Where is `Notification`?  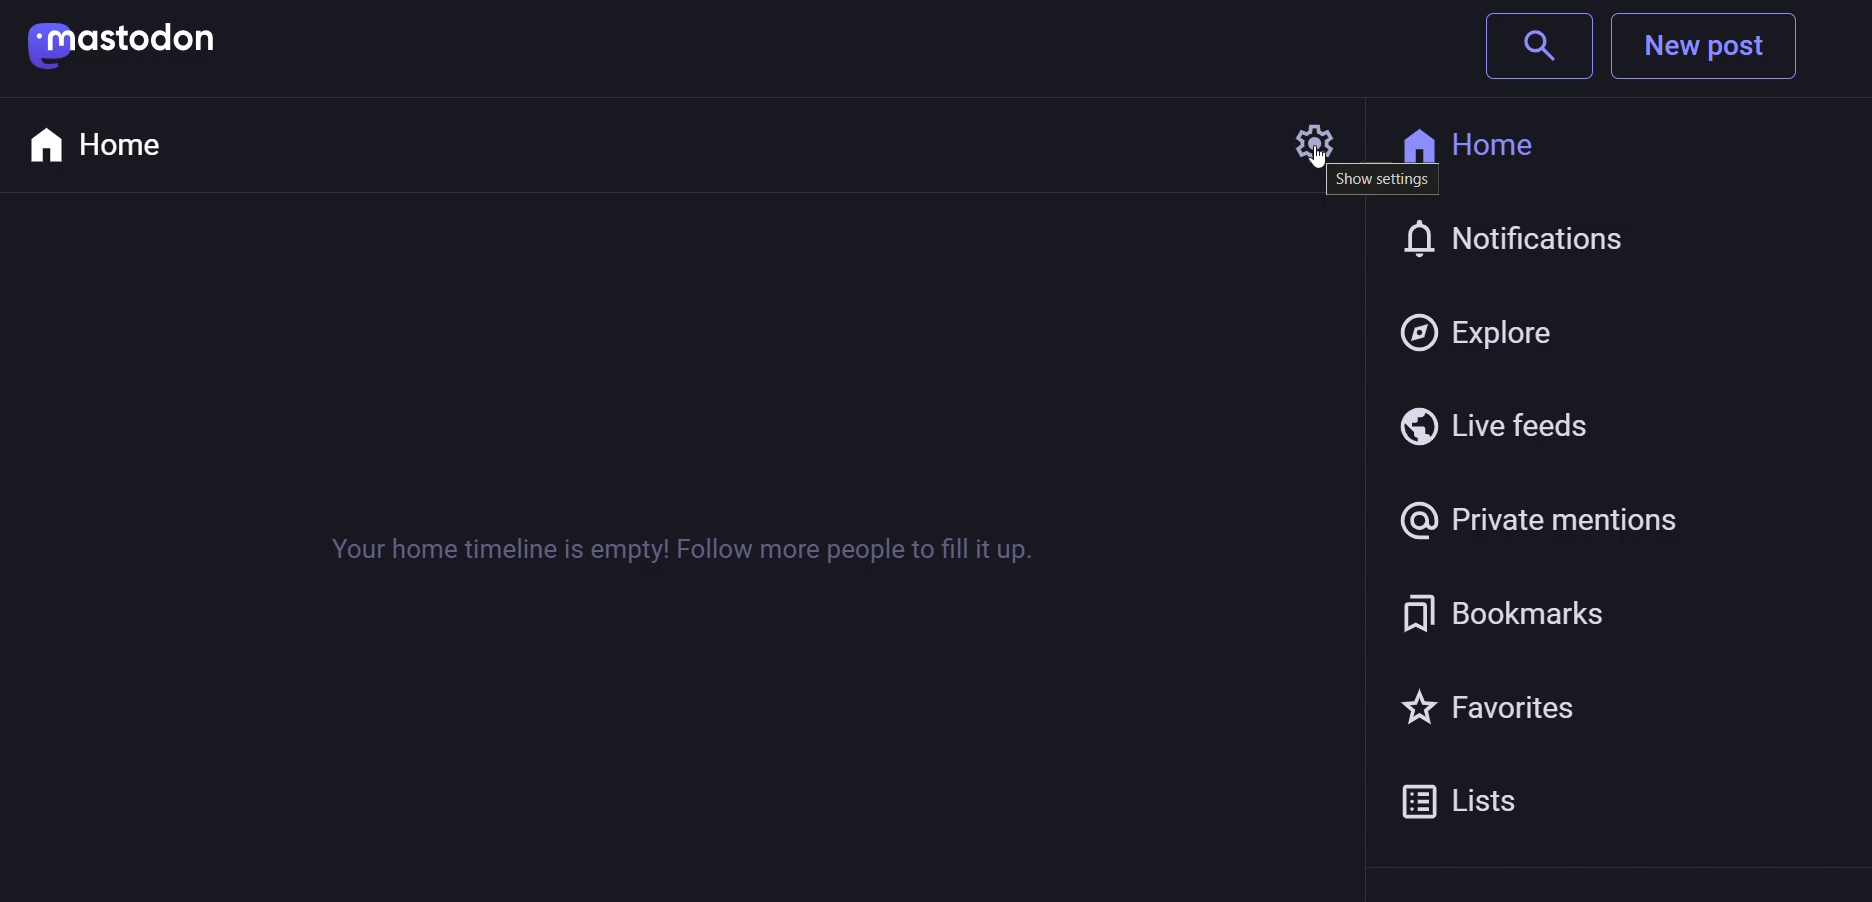
Notification is located at coordinates (1510, 237).